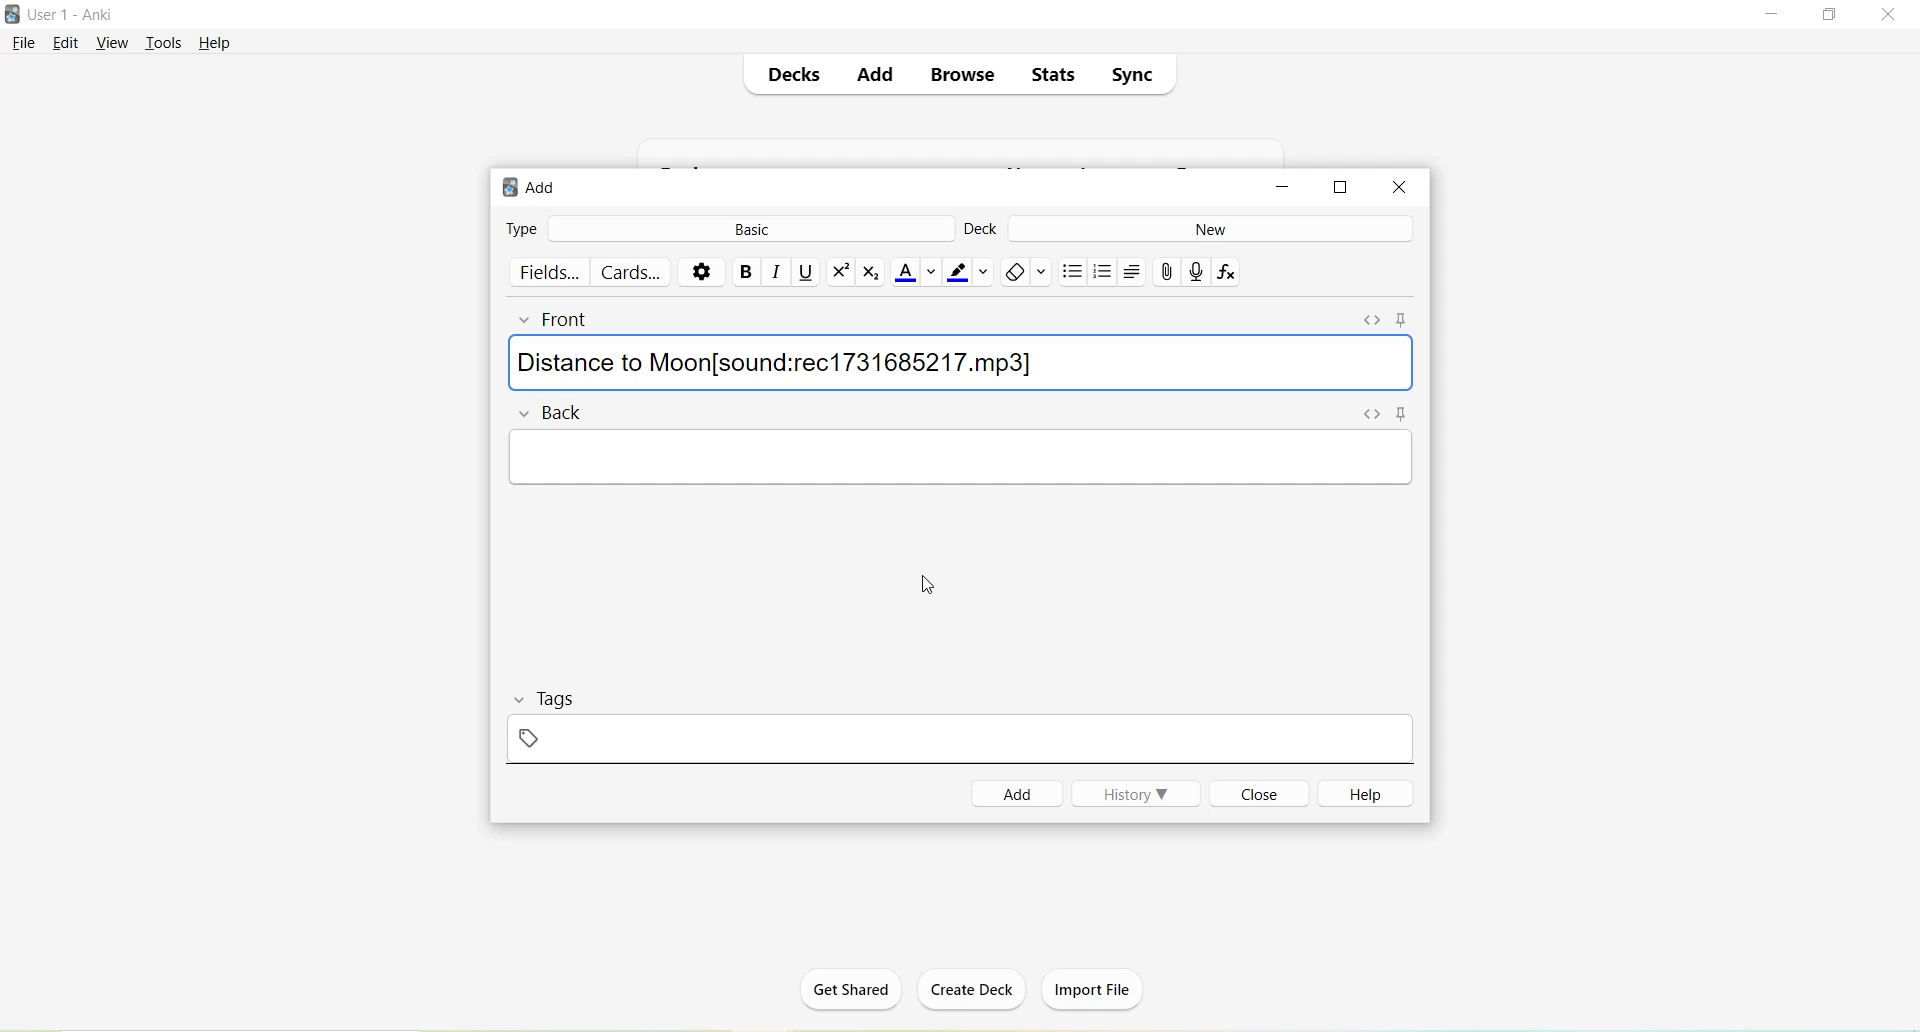  What do you see at coordinates (113, 45) in the screenshot?
I see `View` at bounding box center [113, 45].